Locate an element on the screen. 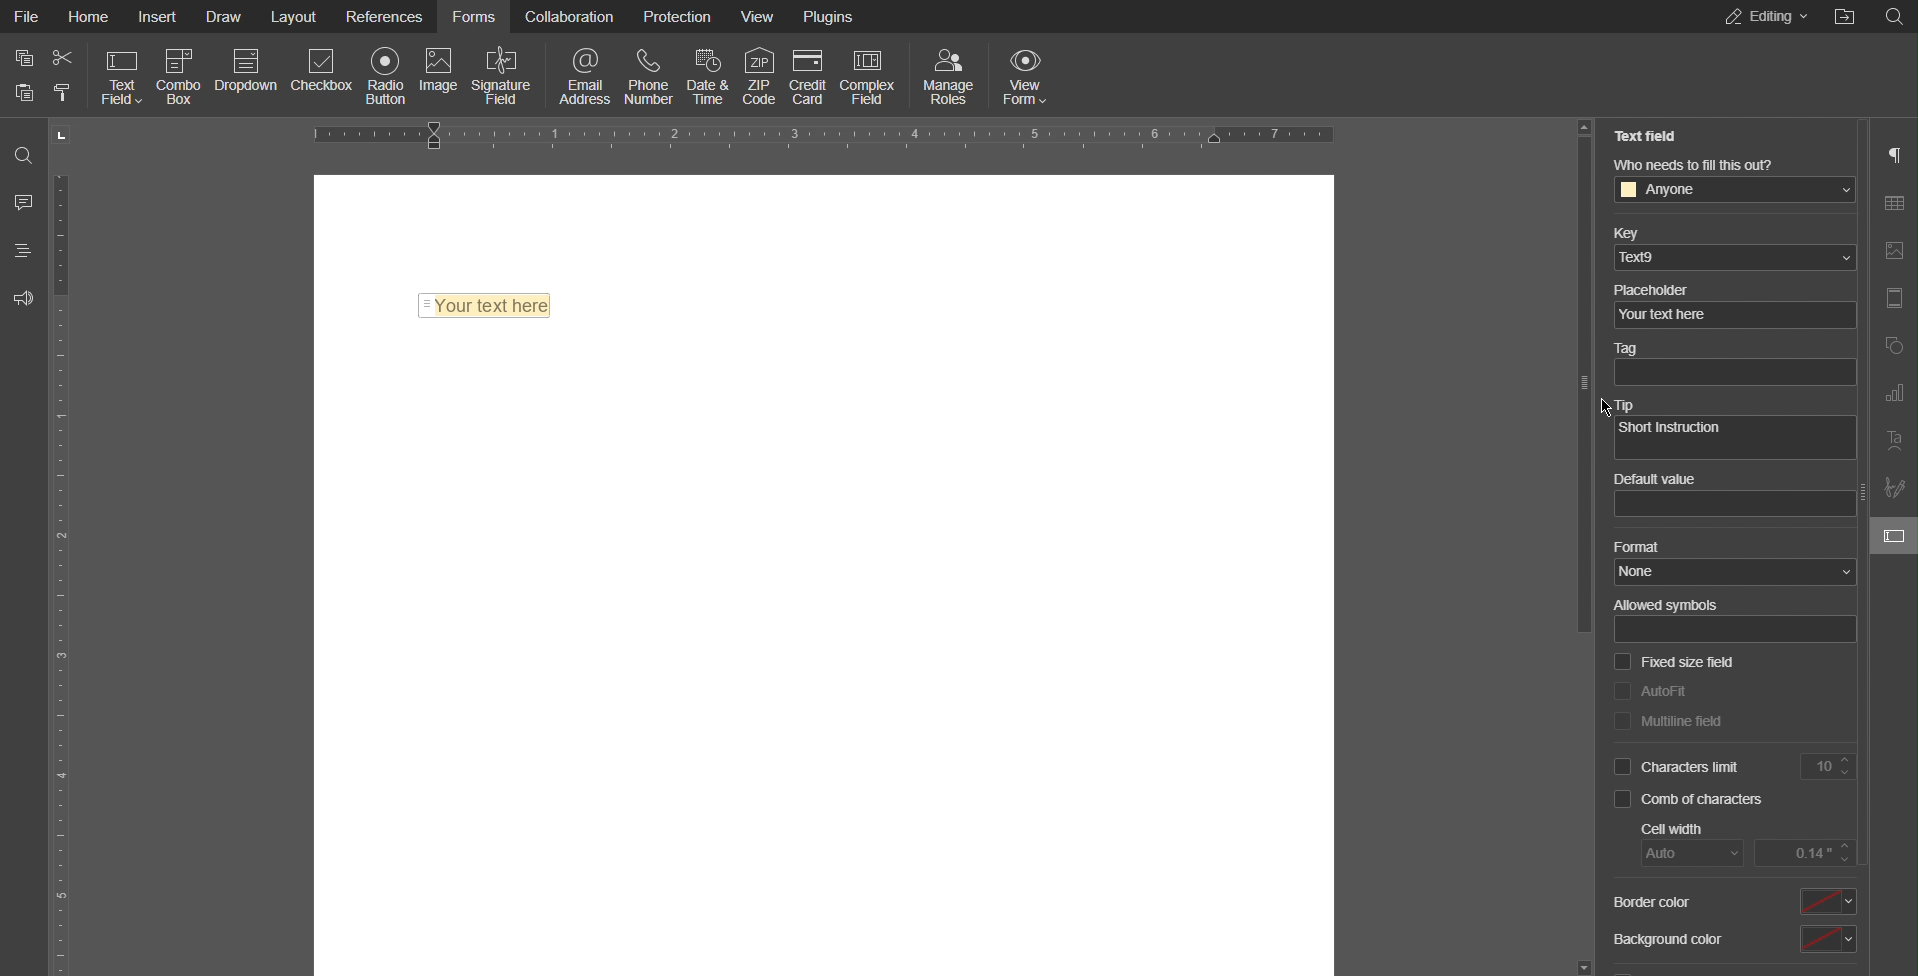 The width and height of the screenshot is (1918, 976). checkbox is located at coordinates (1623, 721).